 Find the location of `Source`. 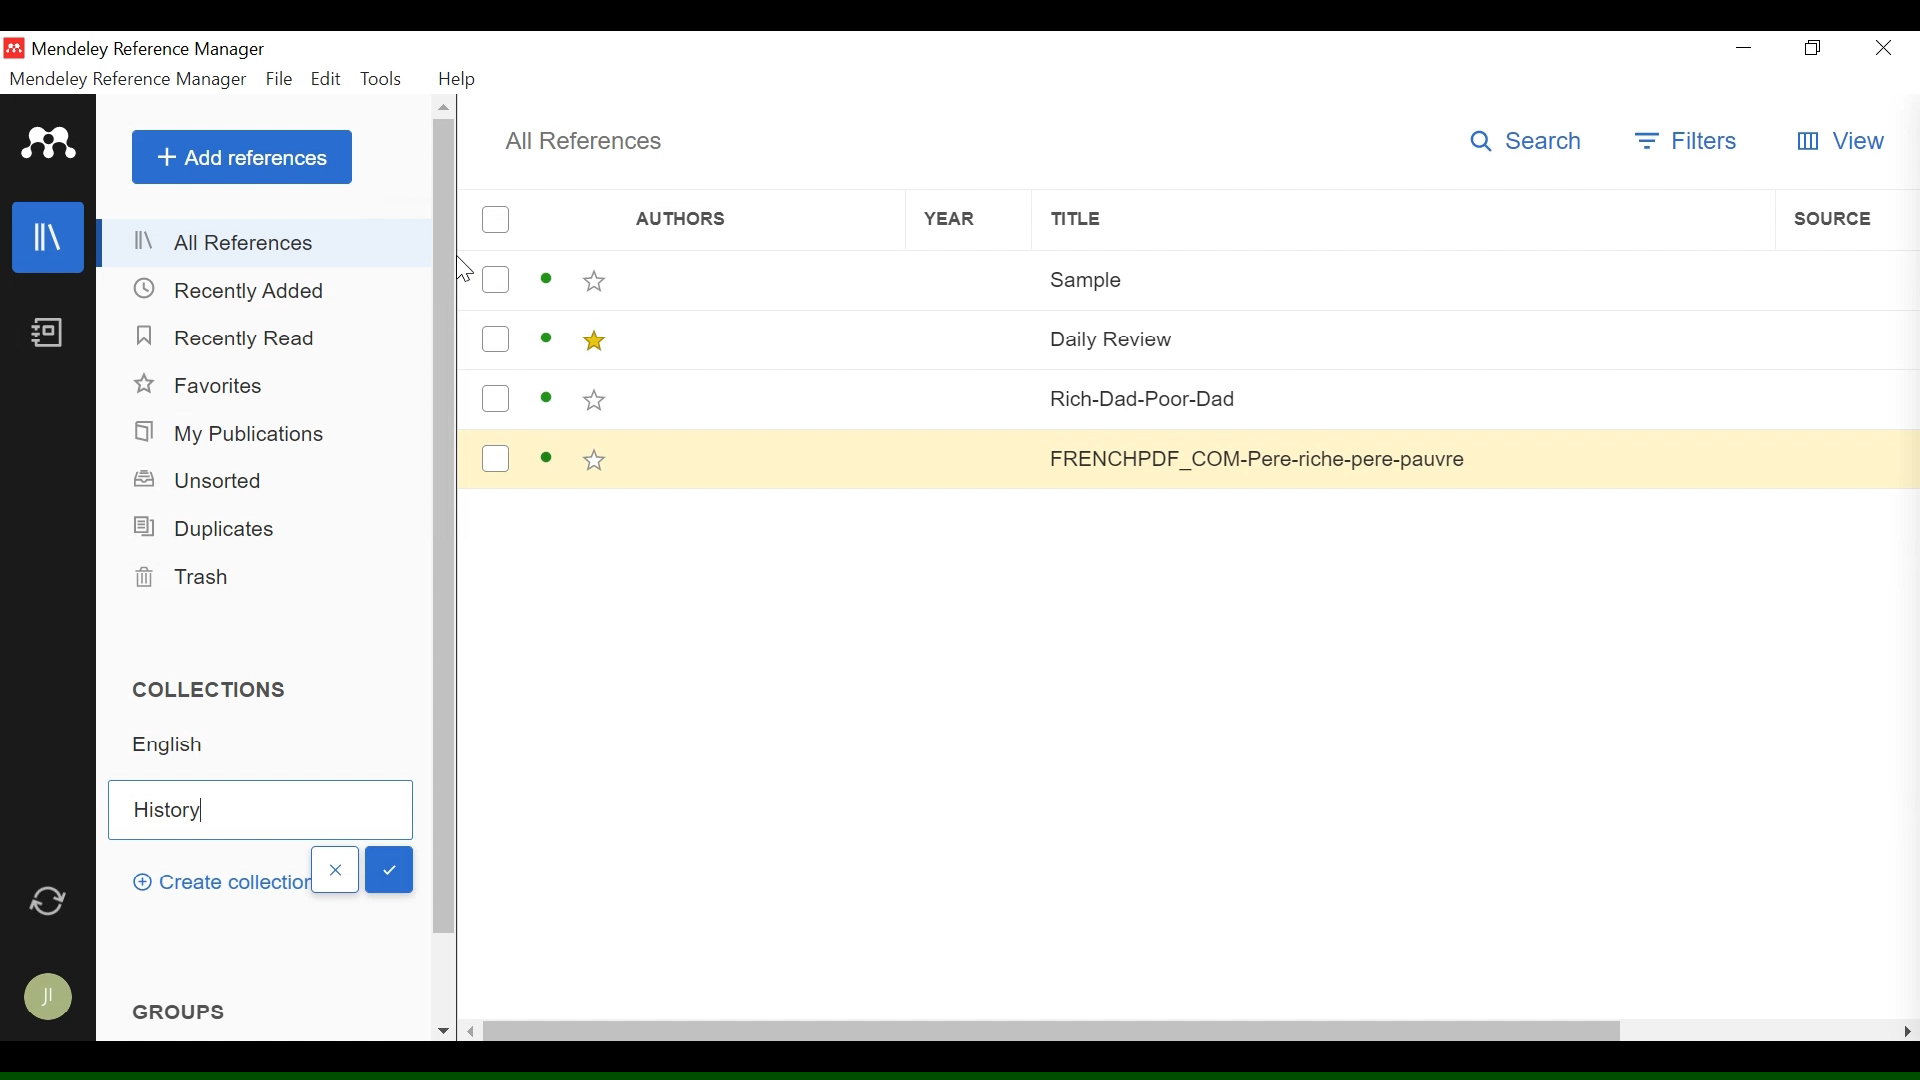

Source is located at coordinates (1840, 461).